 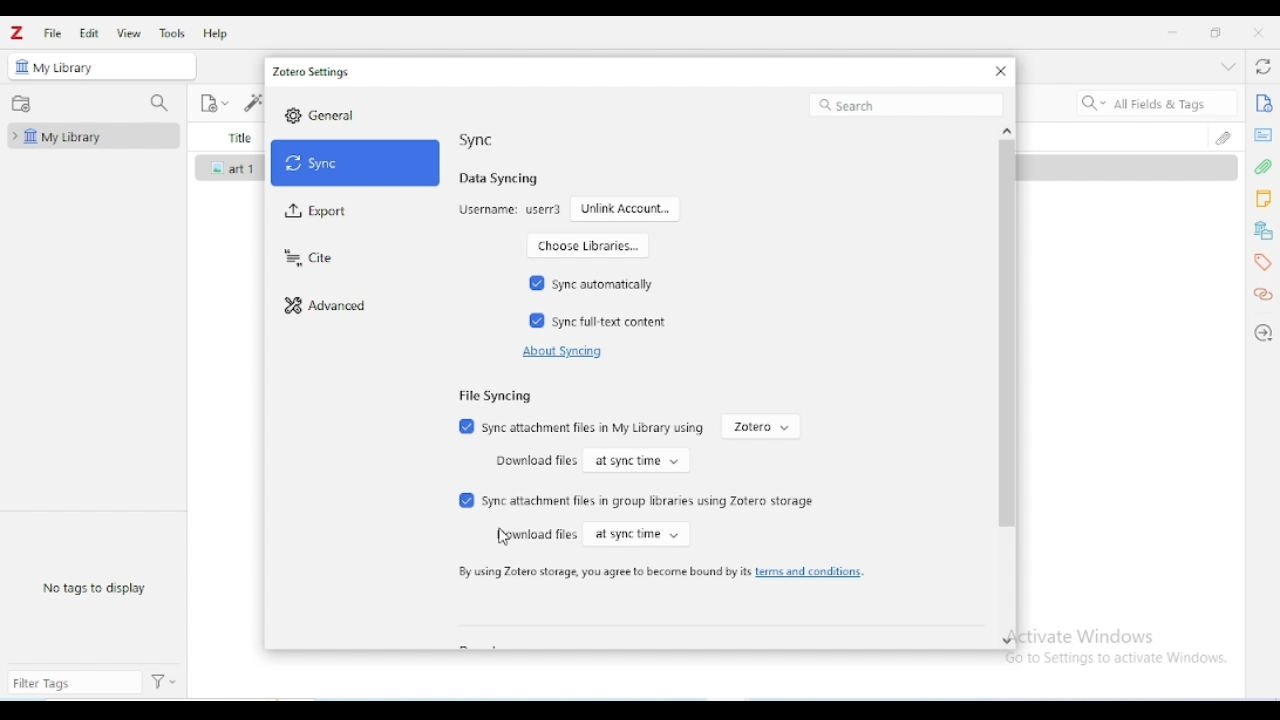 What do you see at coordinates (594, 428) in the screenshot?
I see `sync attachment files in My library using` at bounding box center [594, 428].